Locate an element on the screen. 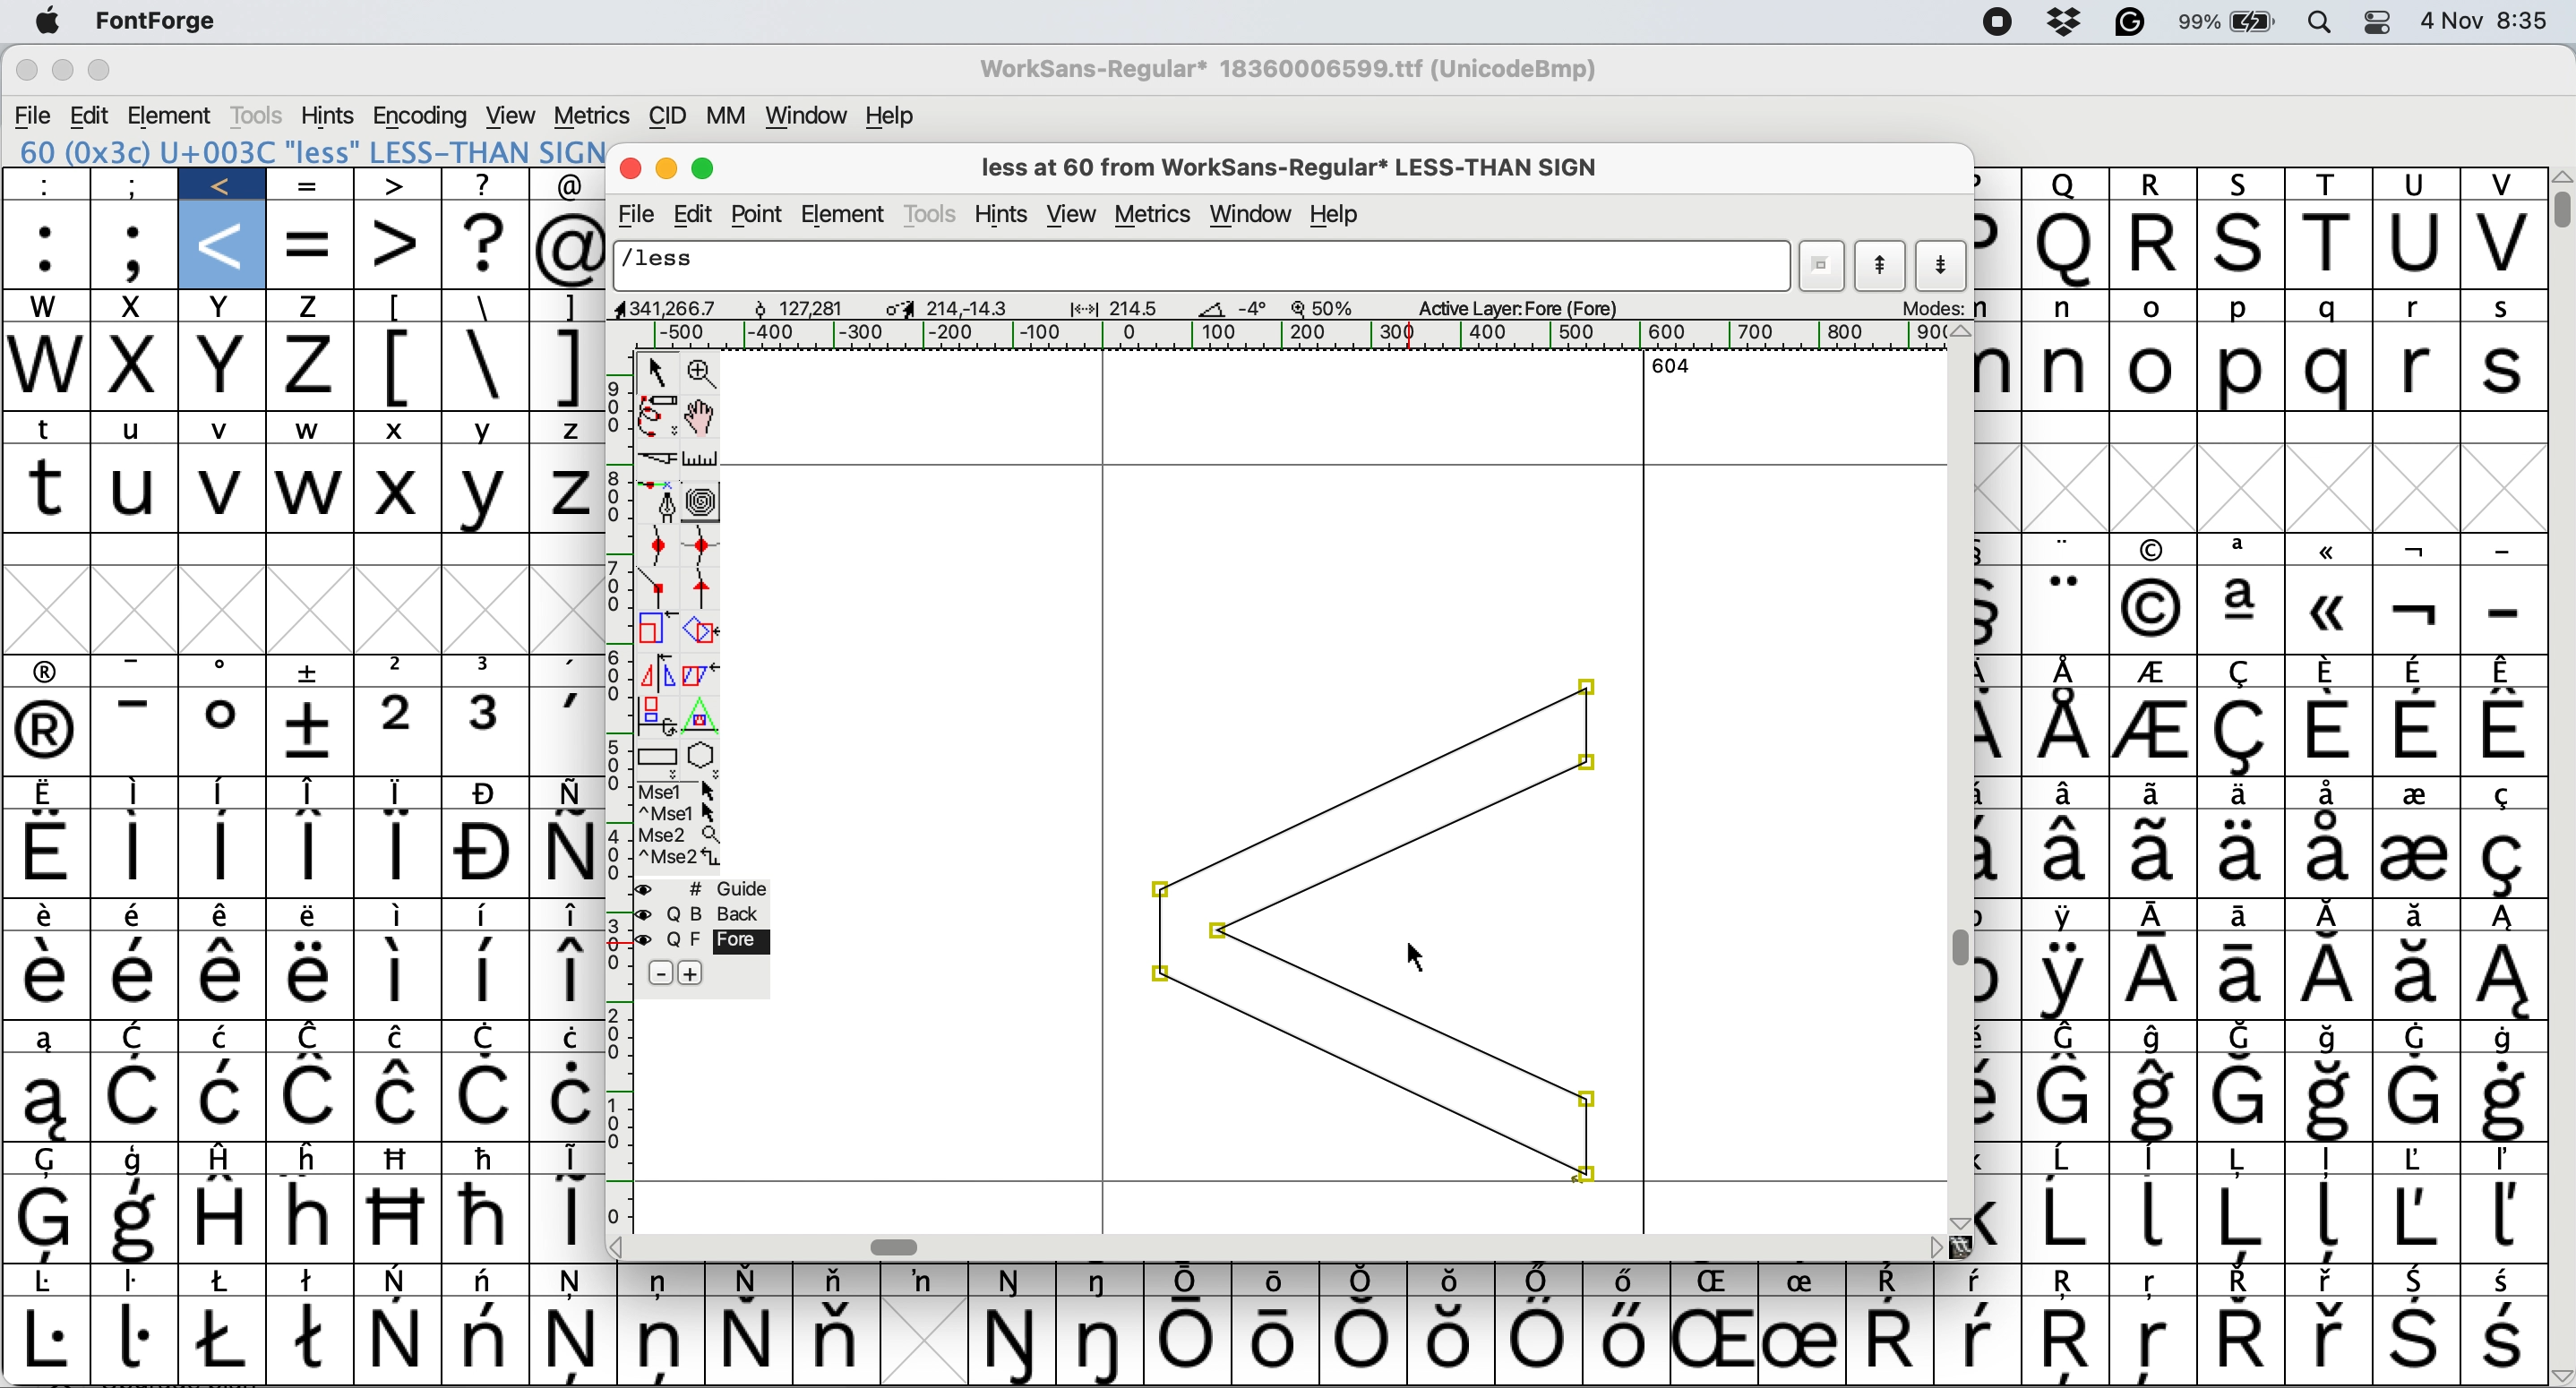 The height and width of the screenshot is (1388, 2576). - is located at coordinates (141, 670).